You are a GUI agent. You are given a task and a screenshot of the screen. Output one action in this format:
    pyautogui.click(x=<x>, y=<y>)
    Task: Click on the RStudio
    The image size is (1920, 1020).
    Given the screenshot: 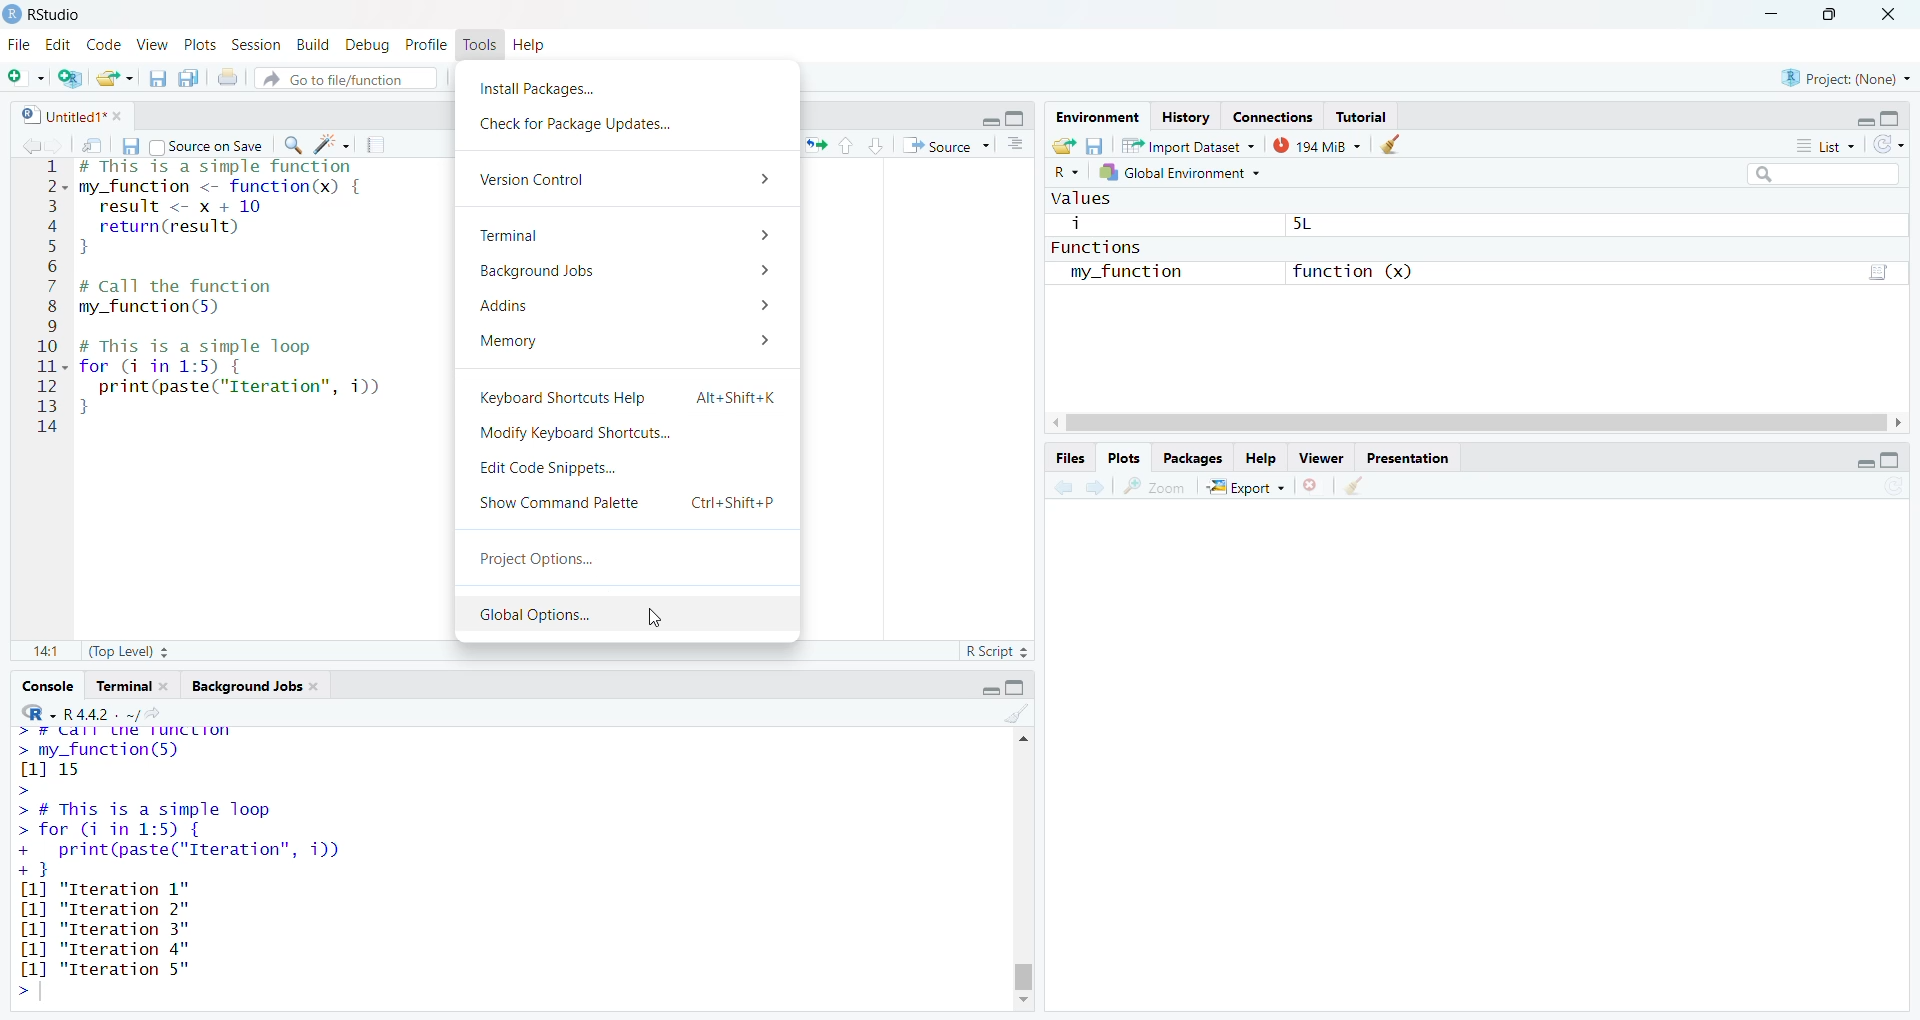 What is the action you would take?
    pyautogui.click(x=65, y=12)
    